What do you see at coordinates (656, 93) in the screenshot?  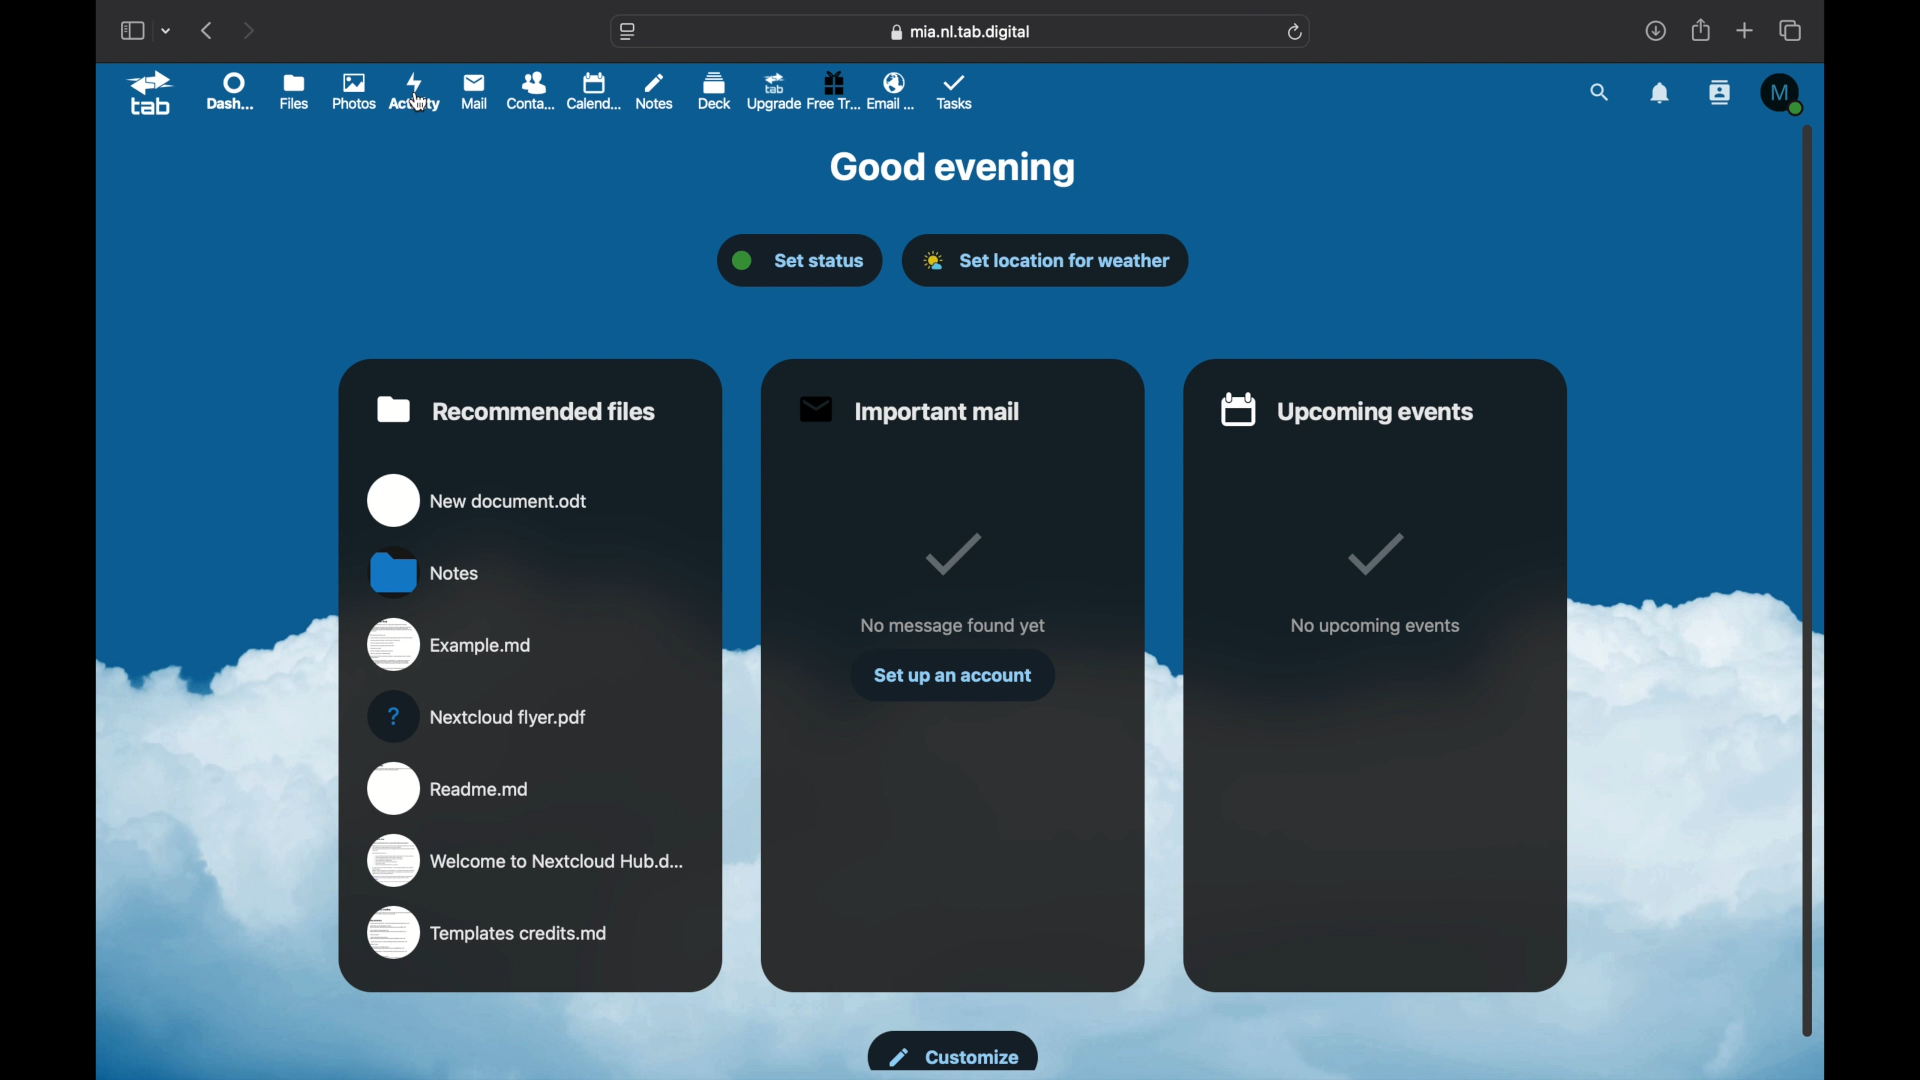 I see `notes` at bounding box center [656, 93].